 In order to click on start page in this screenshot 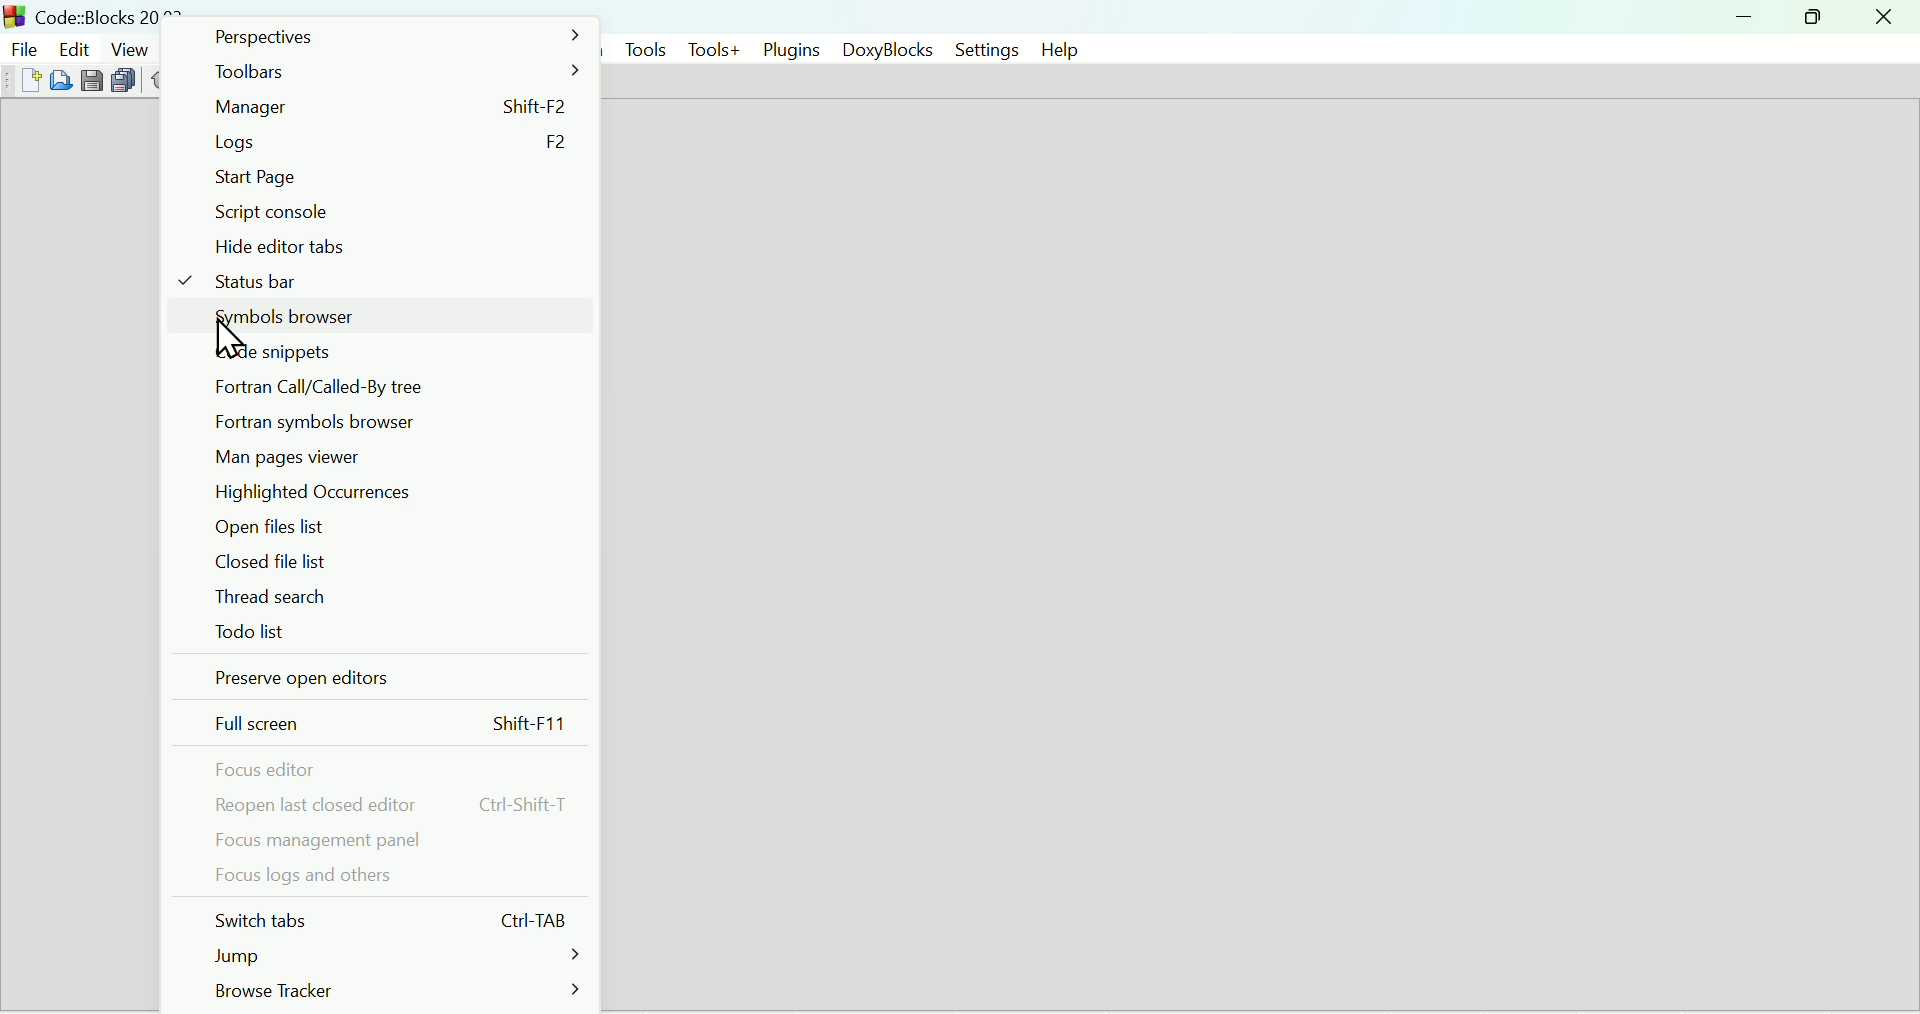, I will do `click(389, 177)`.